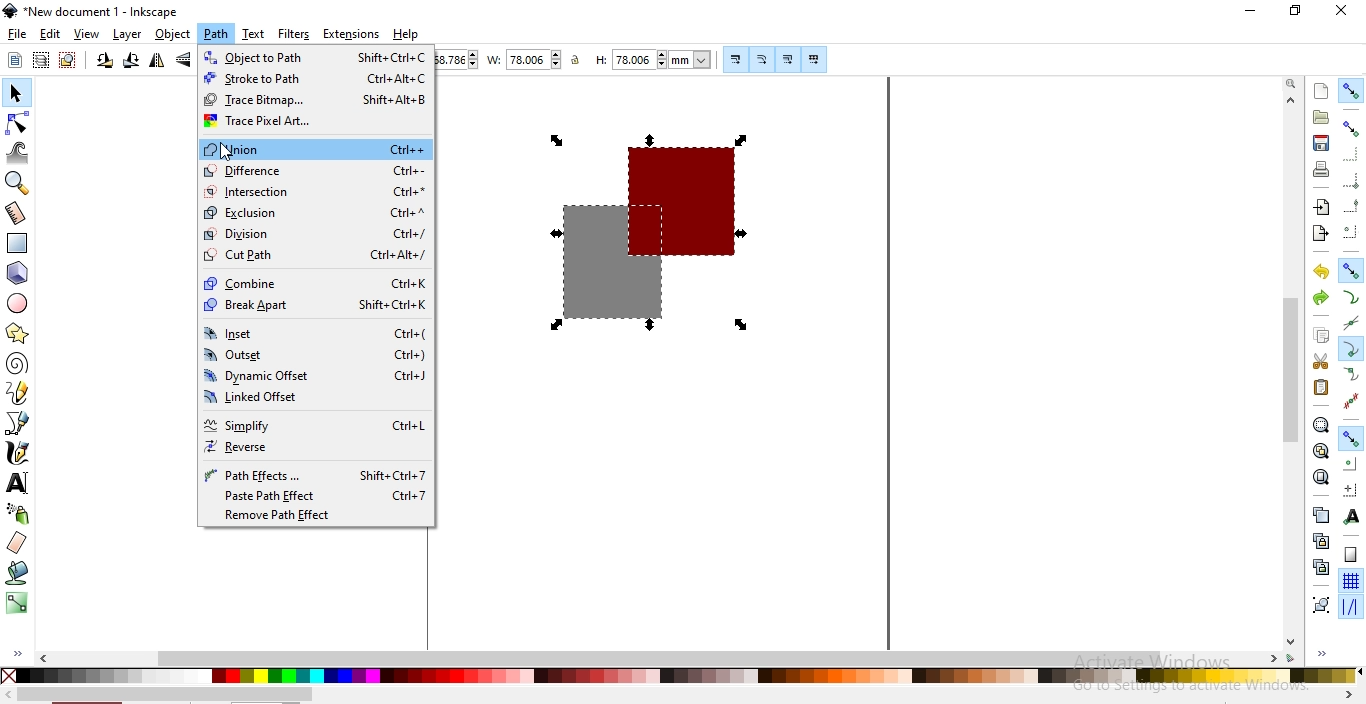  What do you see at coordinates (127, 35) in the screenshot?
I see `layer` at bounding box center [127, 35].